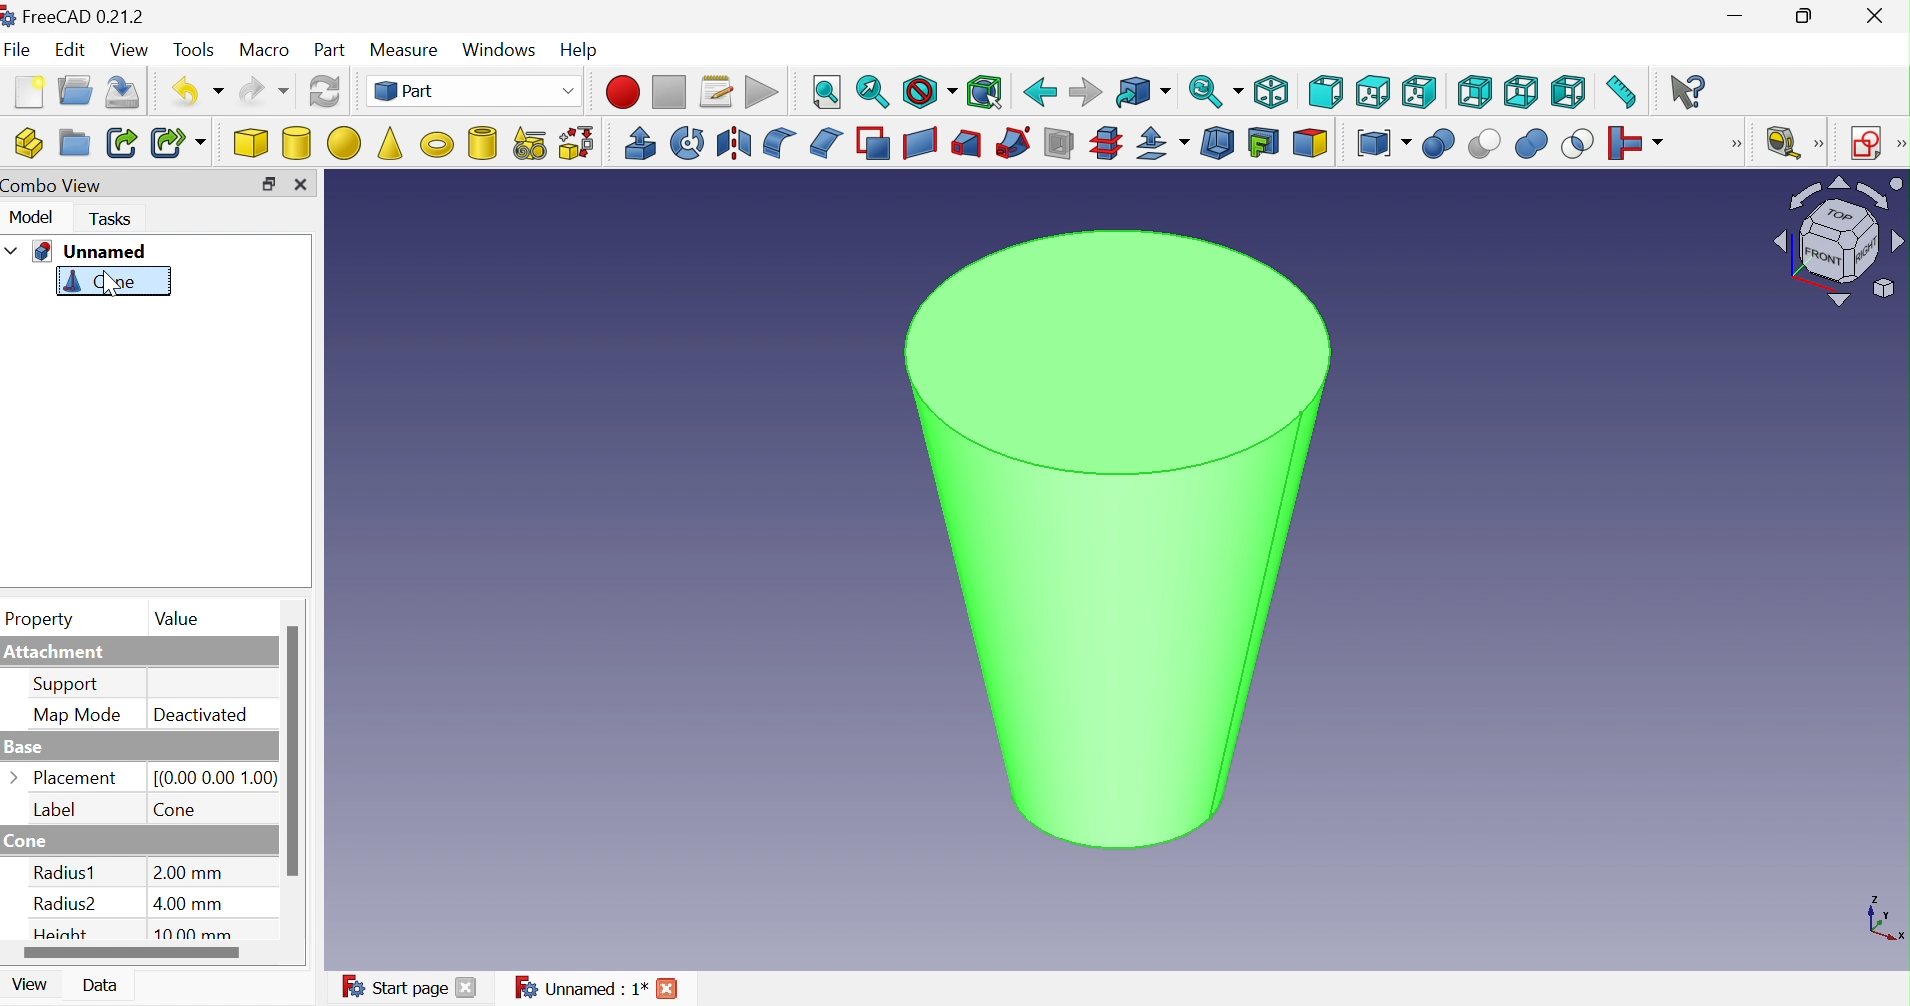  Describe the element at coordinates (529, 142) in the screenshot. I see `Create primitives` at that location.